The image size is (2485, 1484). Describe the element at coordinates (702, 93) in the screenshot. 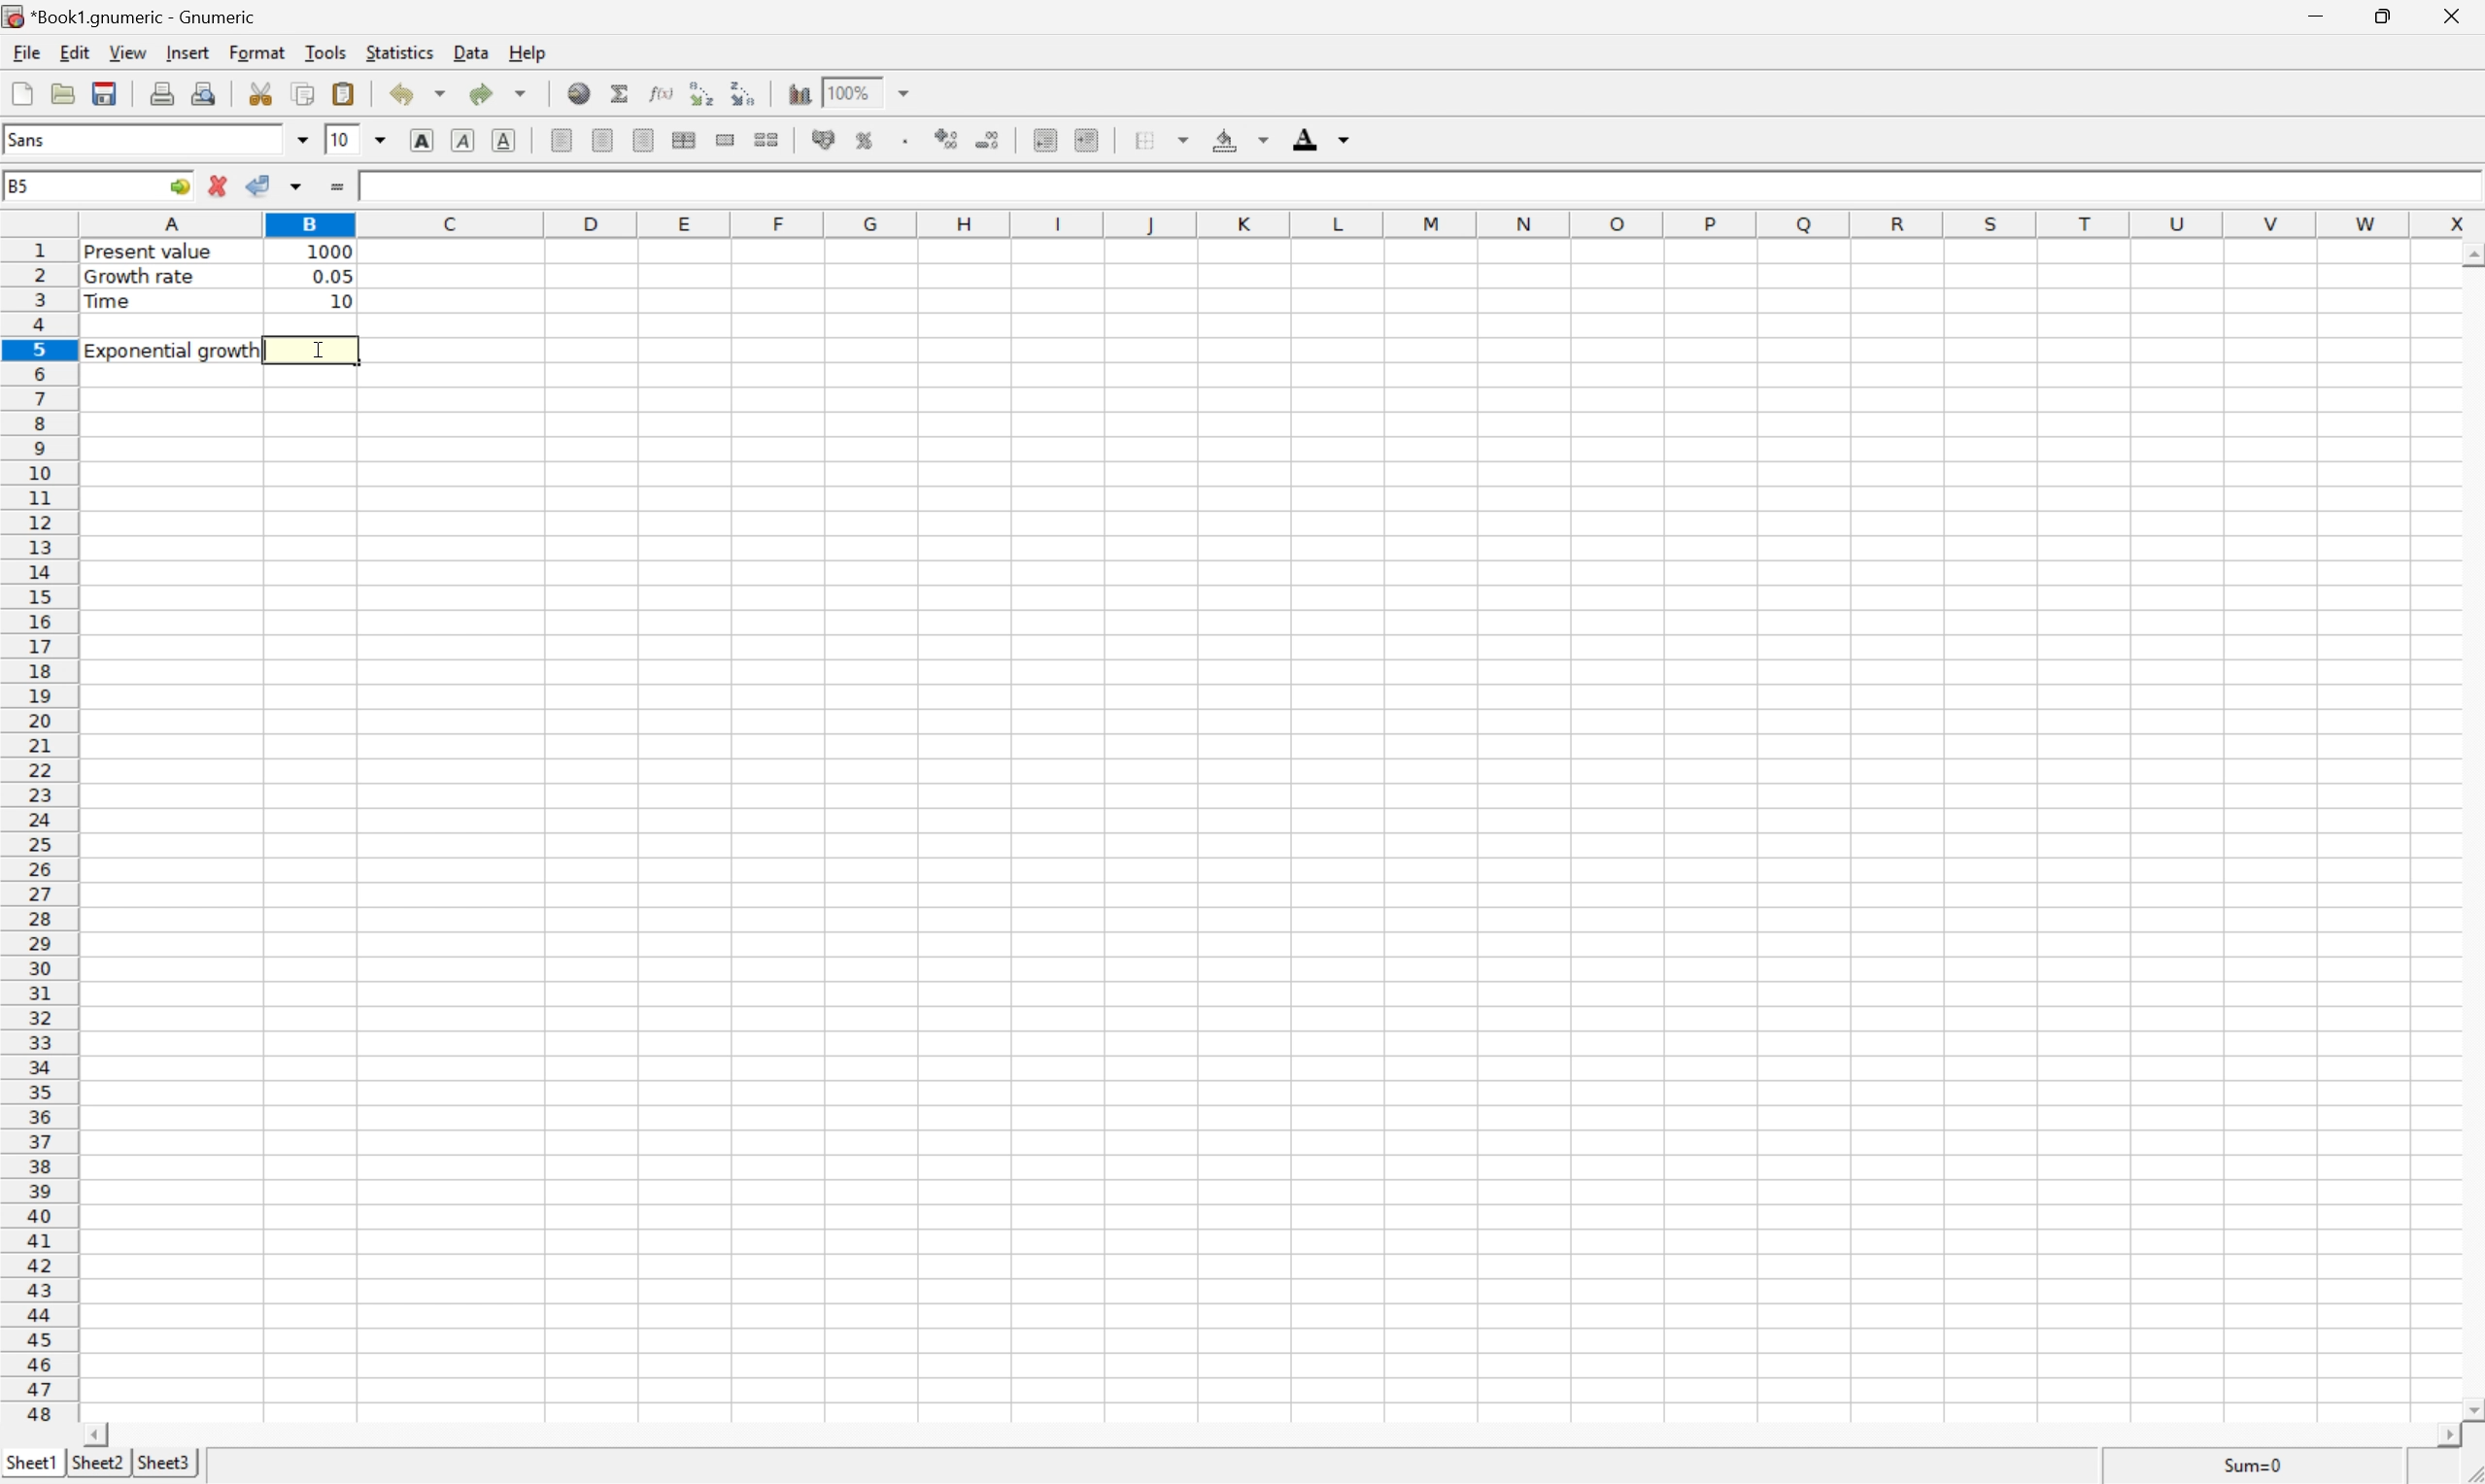

I see `Decrease indent, and align the contents to the left` at that location.